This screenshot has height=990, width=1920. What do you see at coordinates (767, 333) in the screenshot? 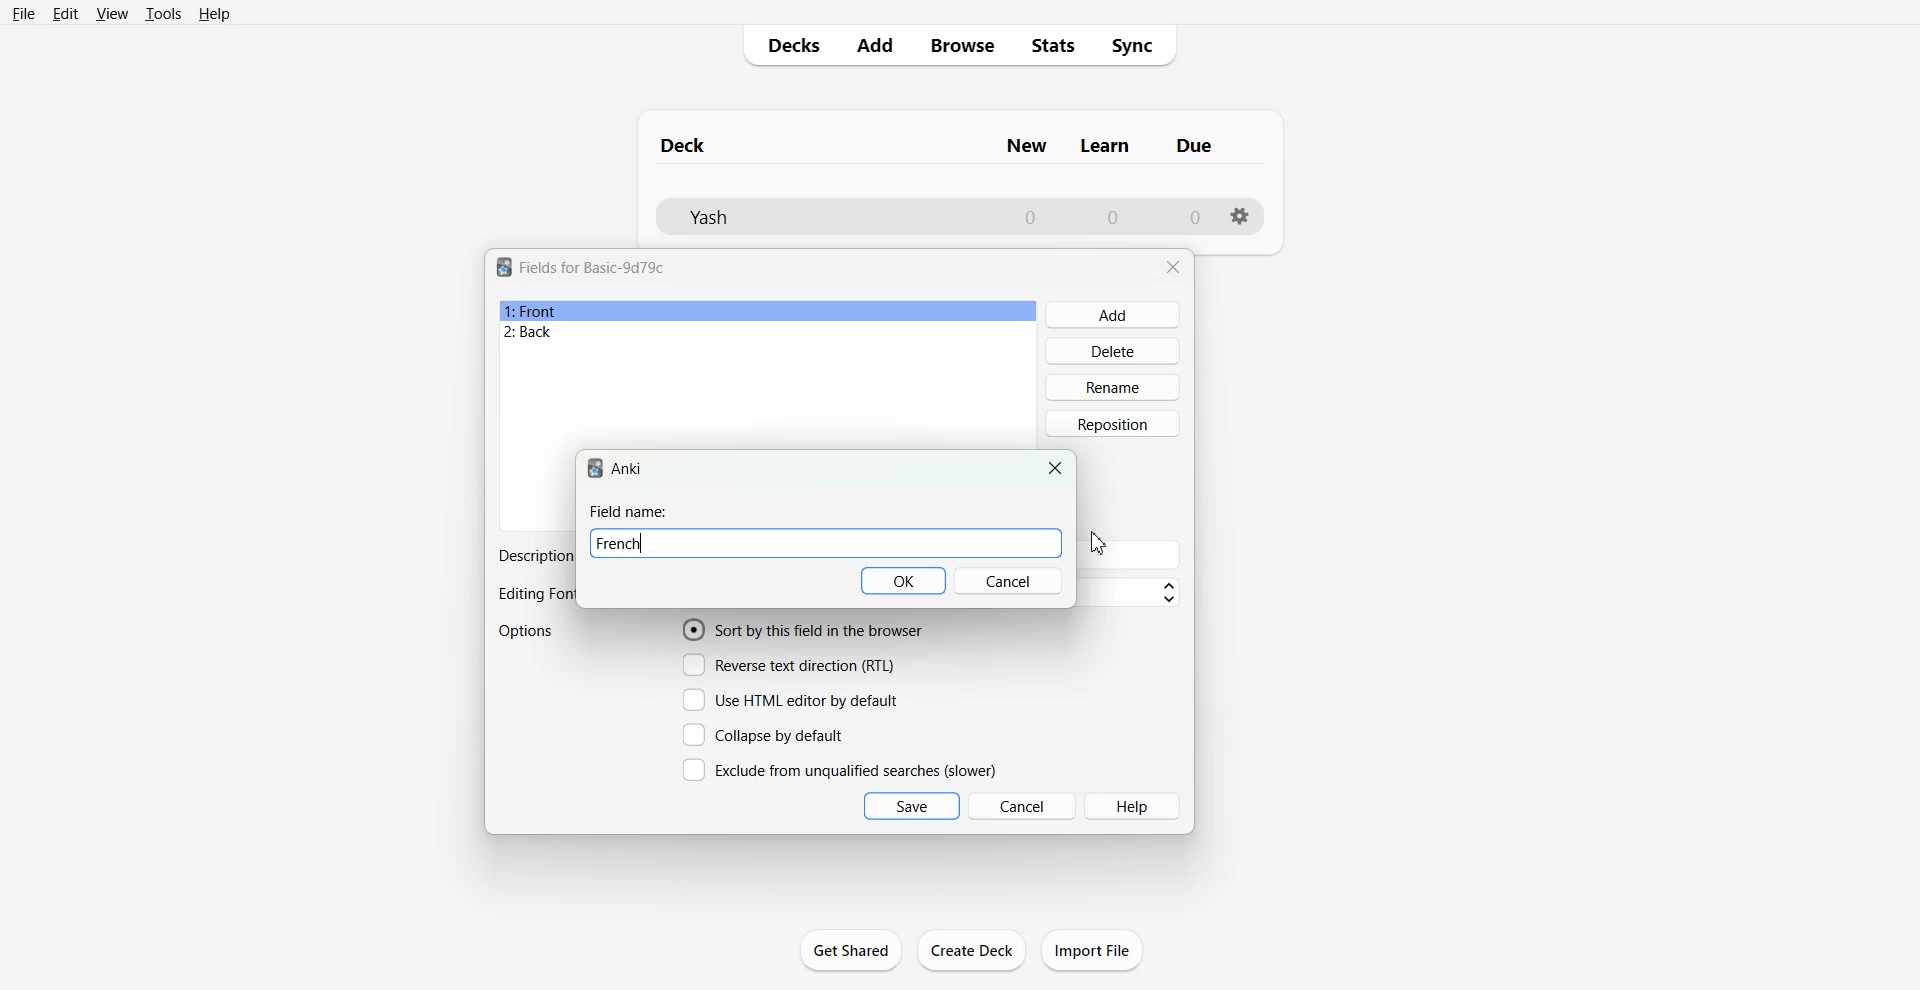
I see `Back` at bounding box center [767, 333].